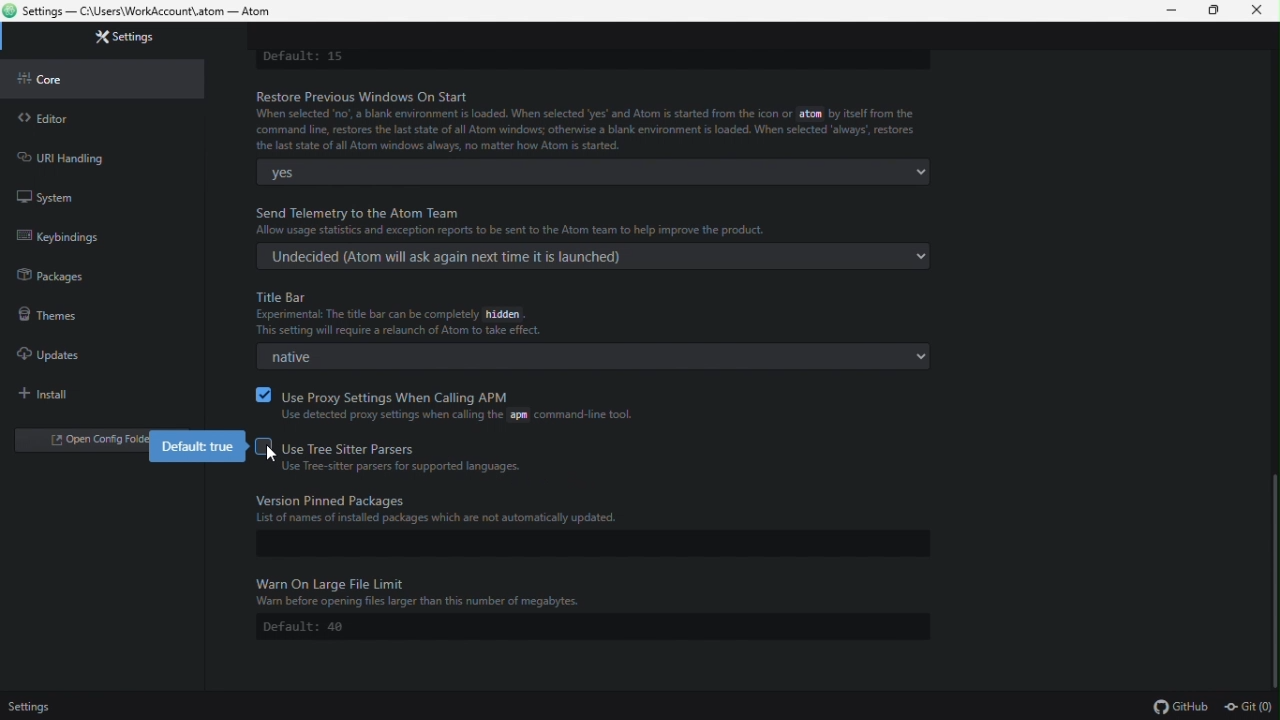  Describe the element at coordinates (425, 315) in the screenshot. I see `Title Bar` at that location.